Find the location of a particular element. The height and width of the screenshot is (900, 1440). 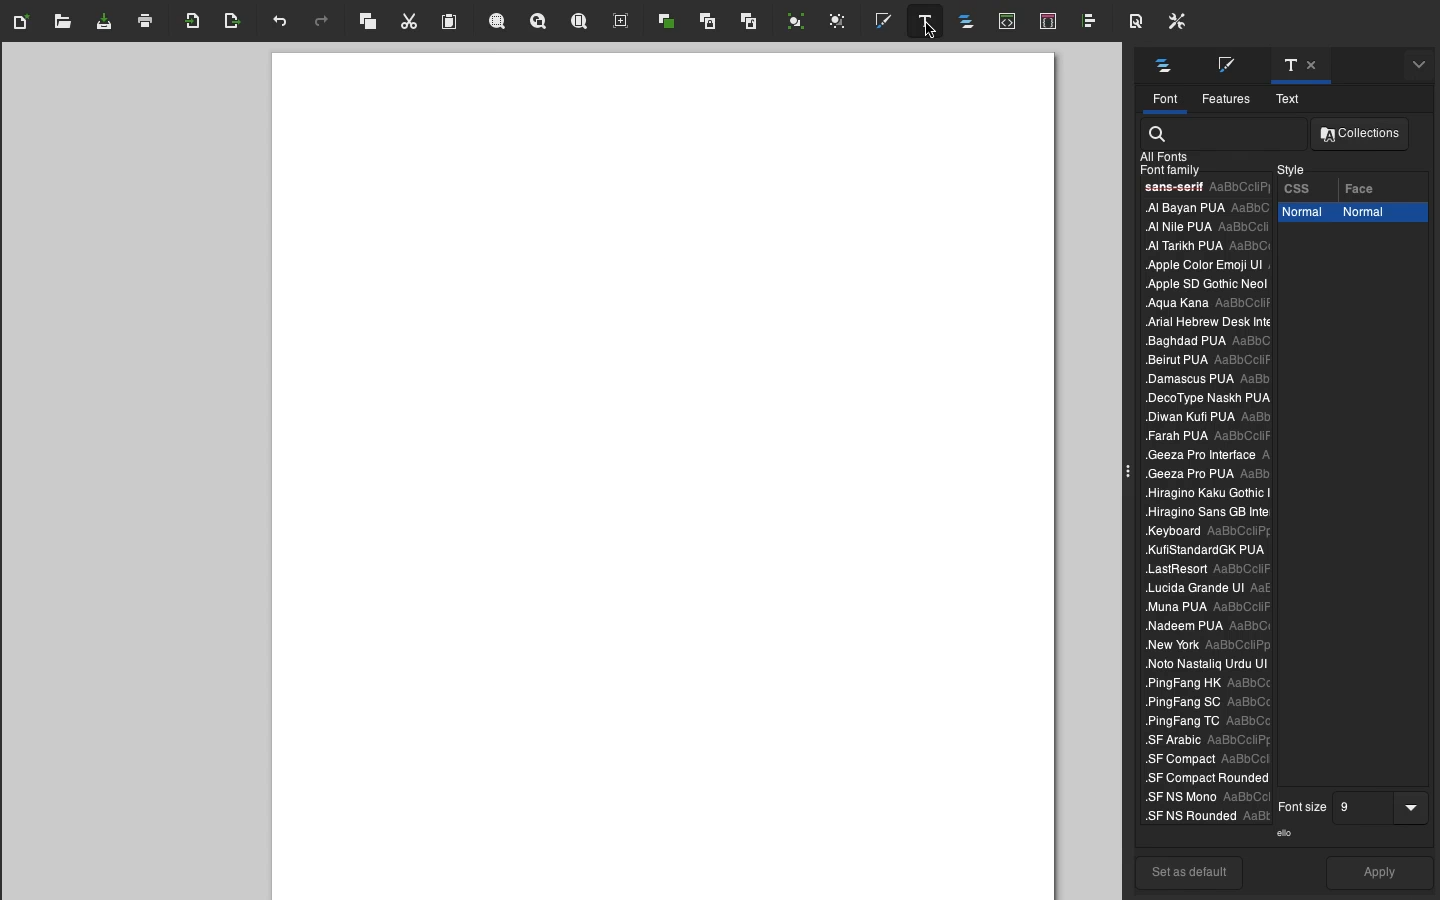

Face is located at coordinates (1367, 185).